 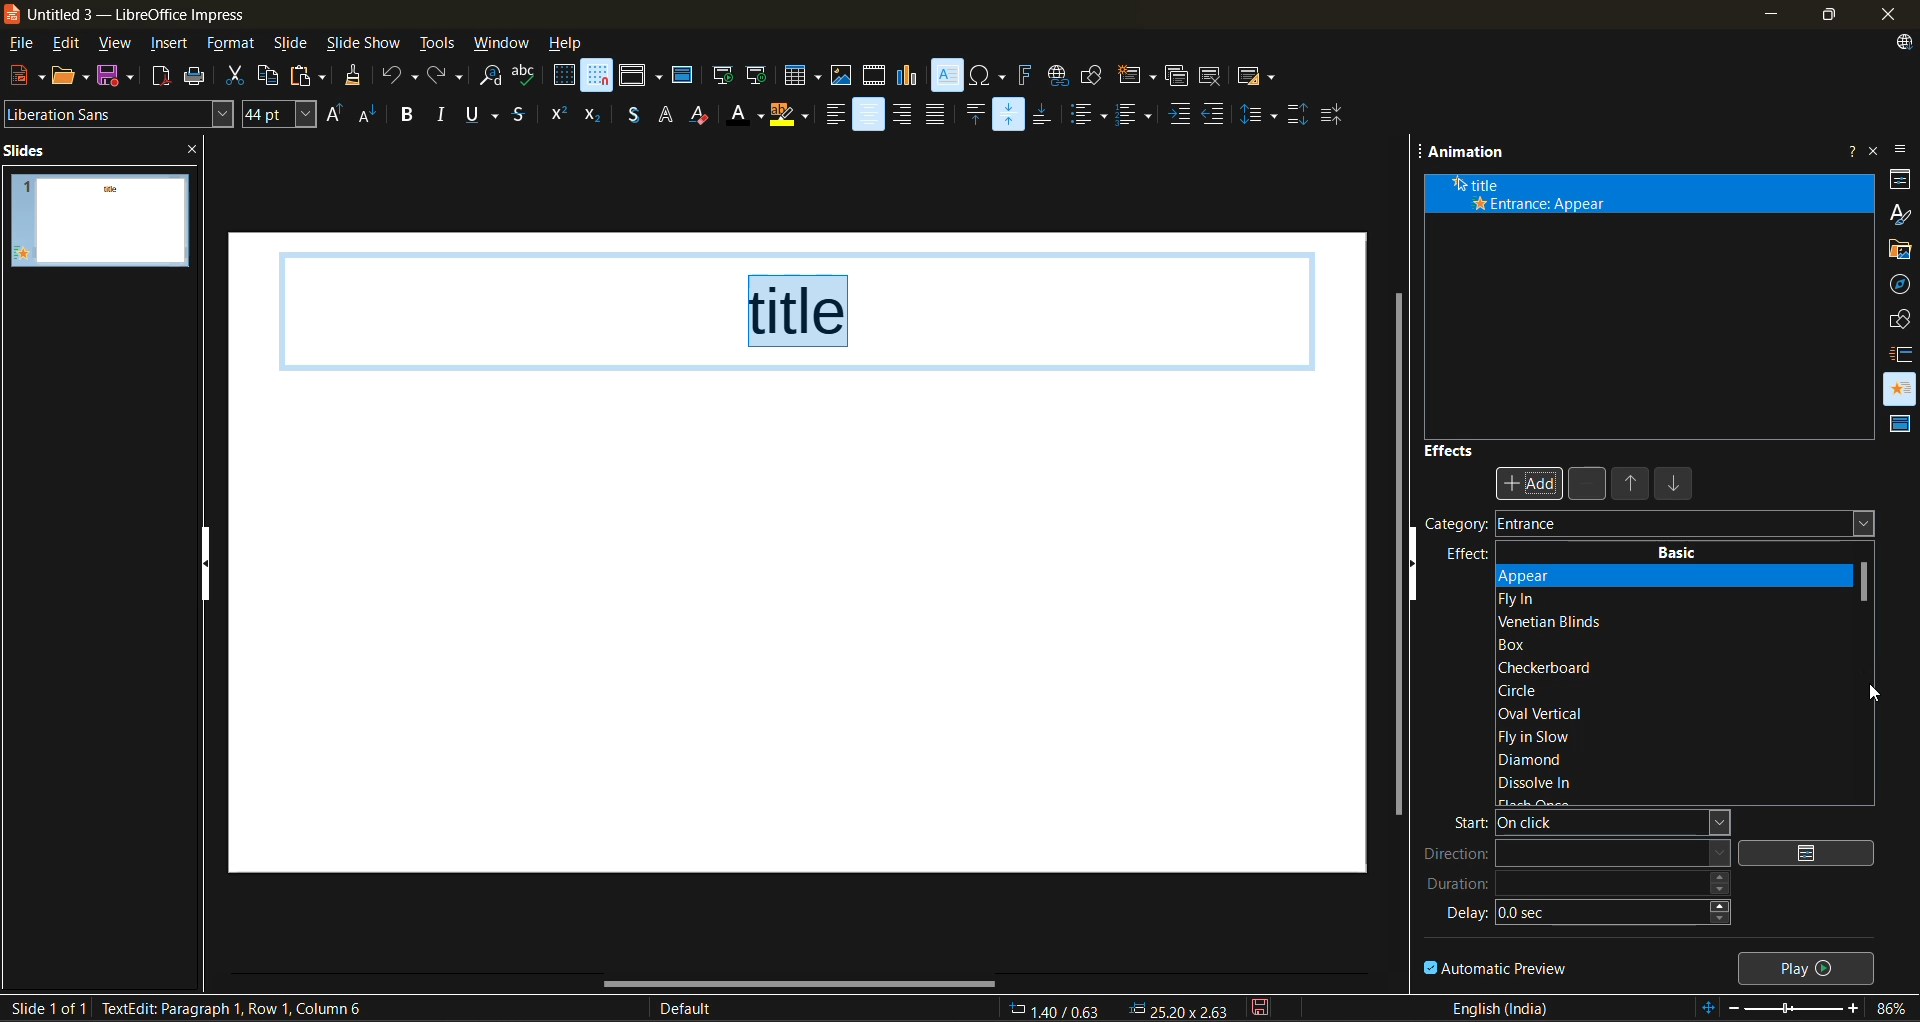 What do you see at coordinates (1672, 549) in the screenshot?
I see `basic` at bounding box center [1672, 549].